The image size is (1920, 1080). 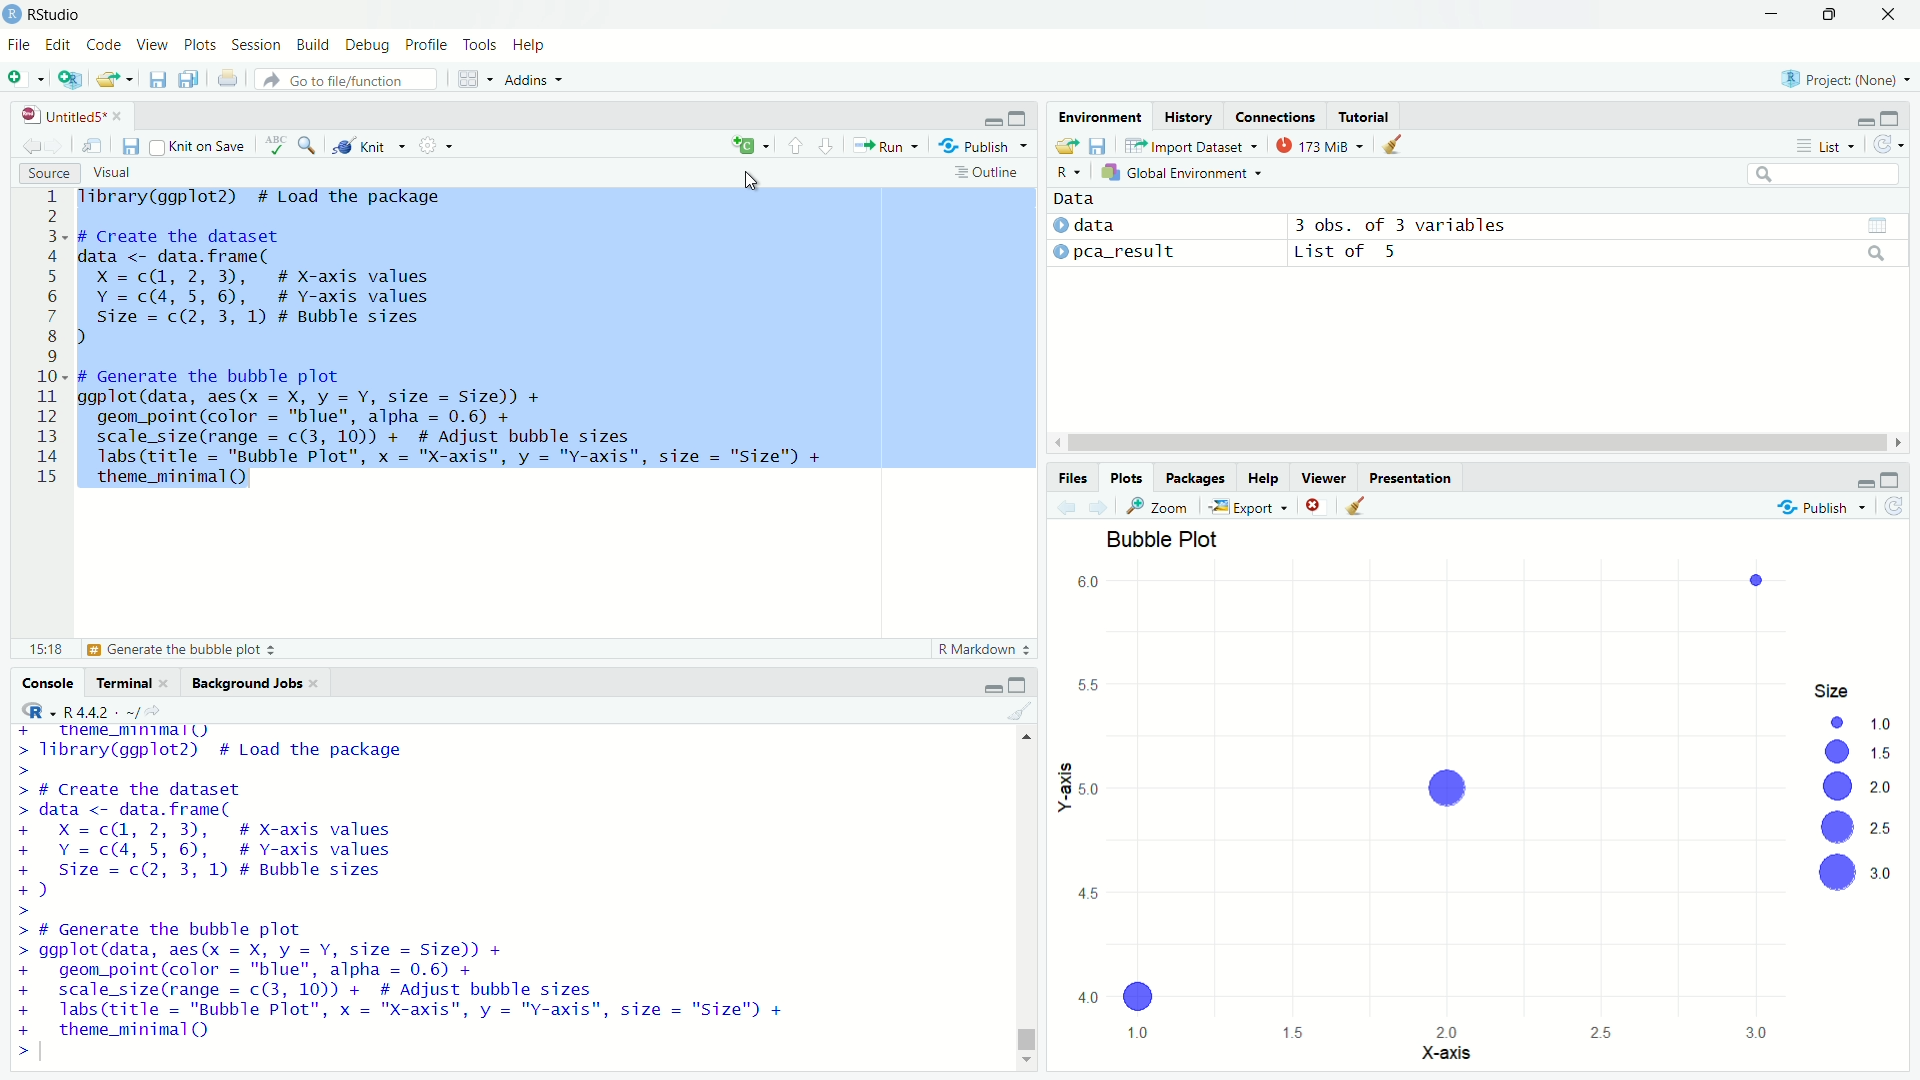 What do you see at coordinates (132, 147) in the screenshot?
I see `save` at bounding box center [132, 147].